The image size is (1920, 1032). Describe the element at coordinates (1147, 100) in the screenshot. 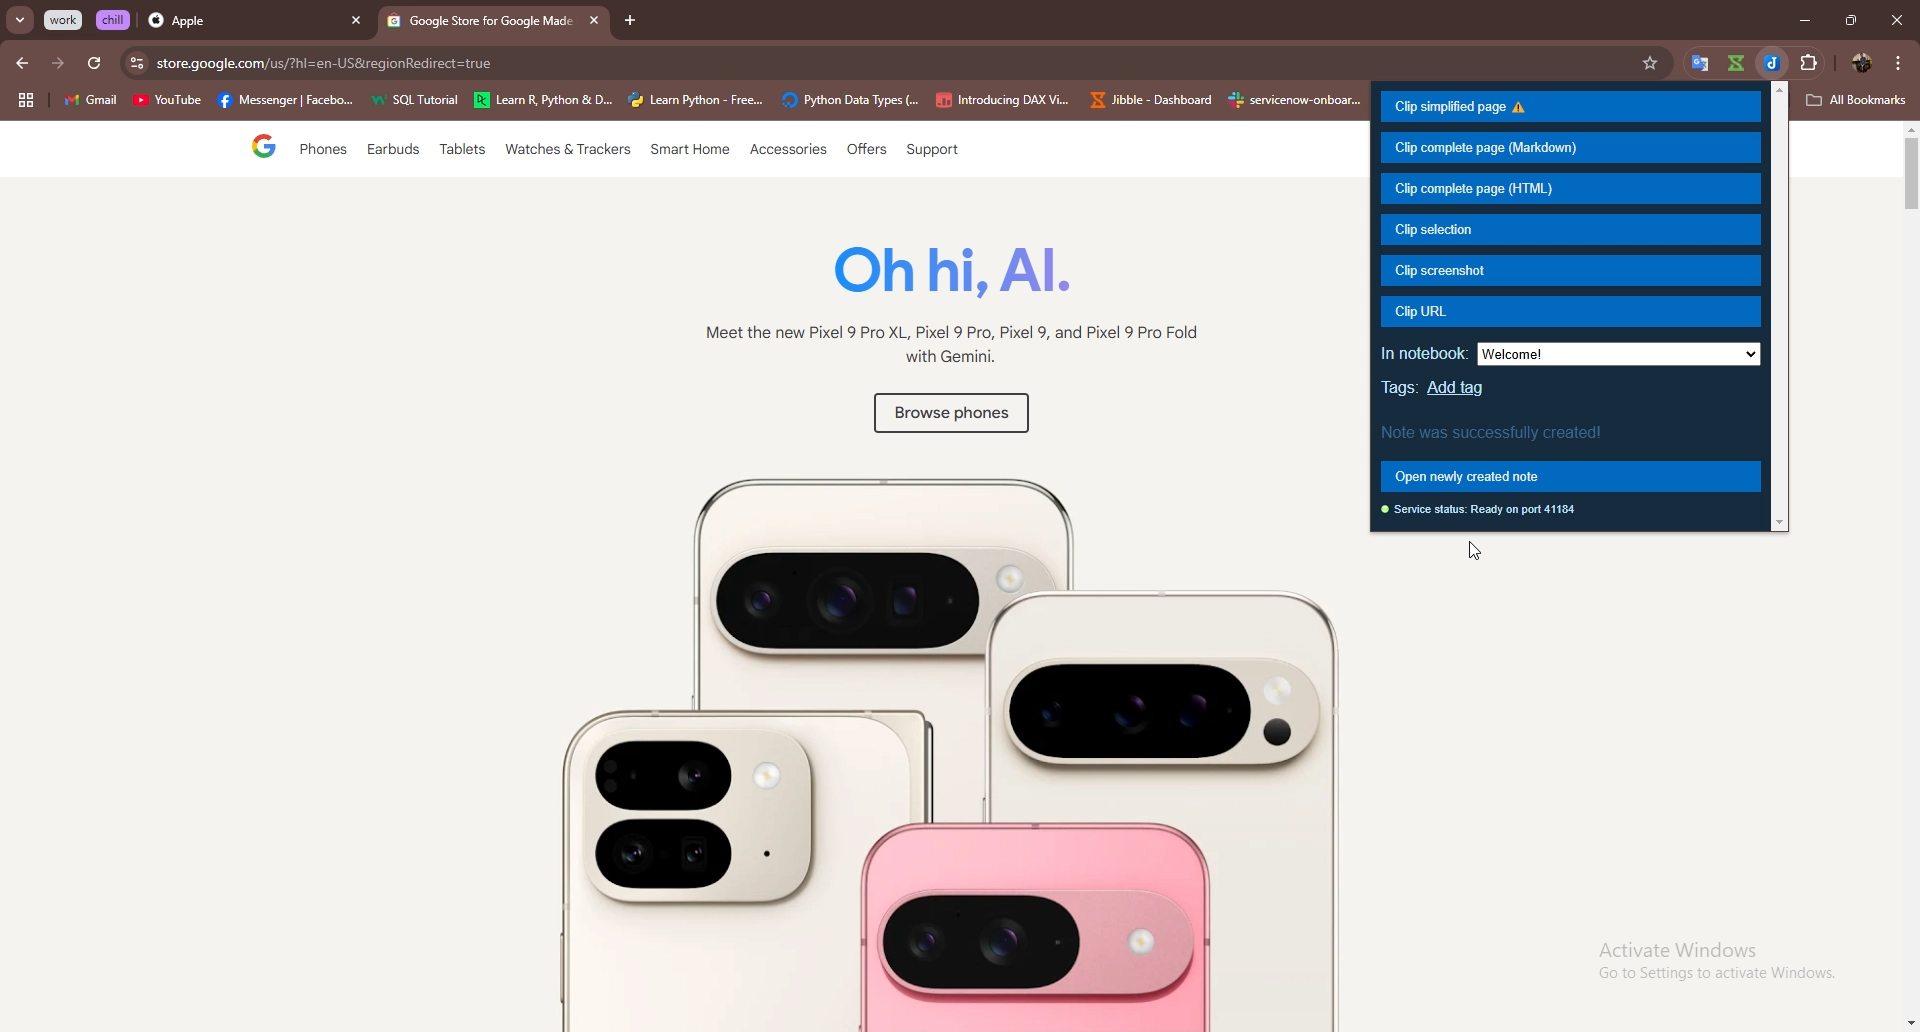

I see `Jibble - Dashboard` at that location.